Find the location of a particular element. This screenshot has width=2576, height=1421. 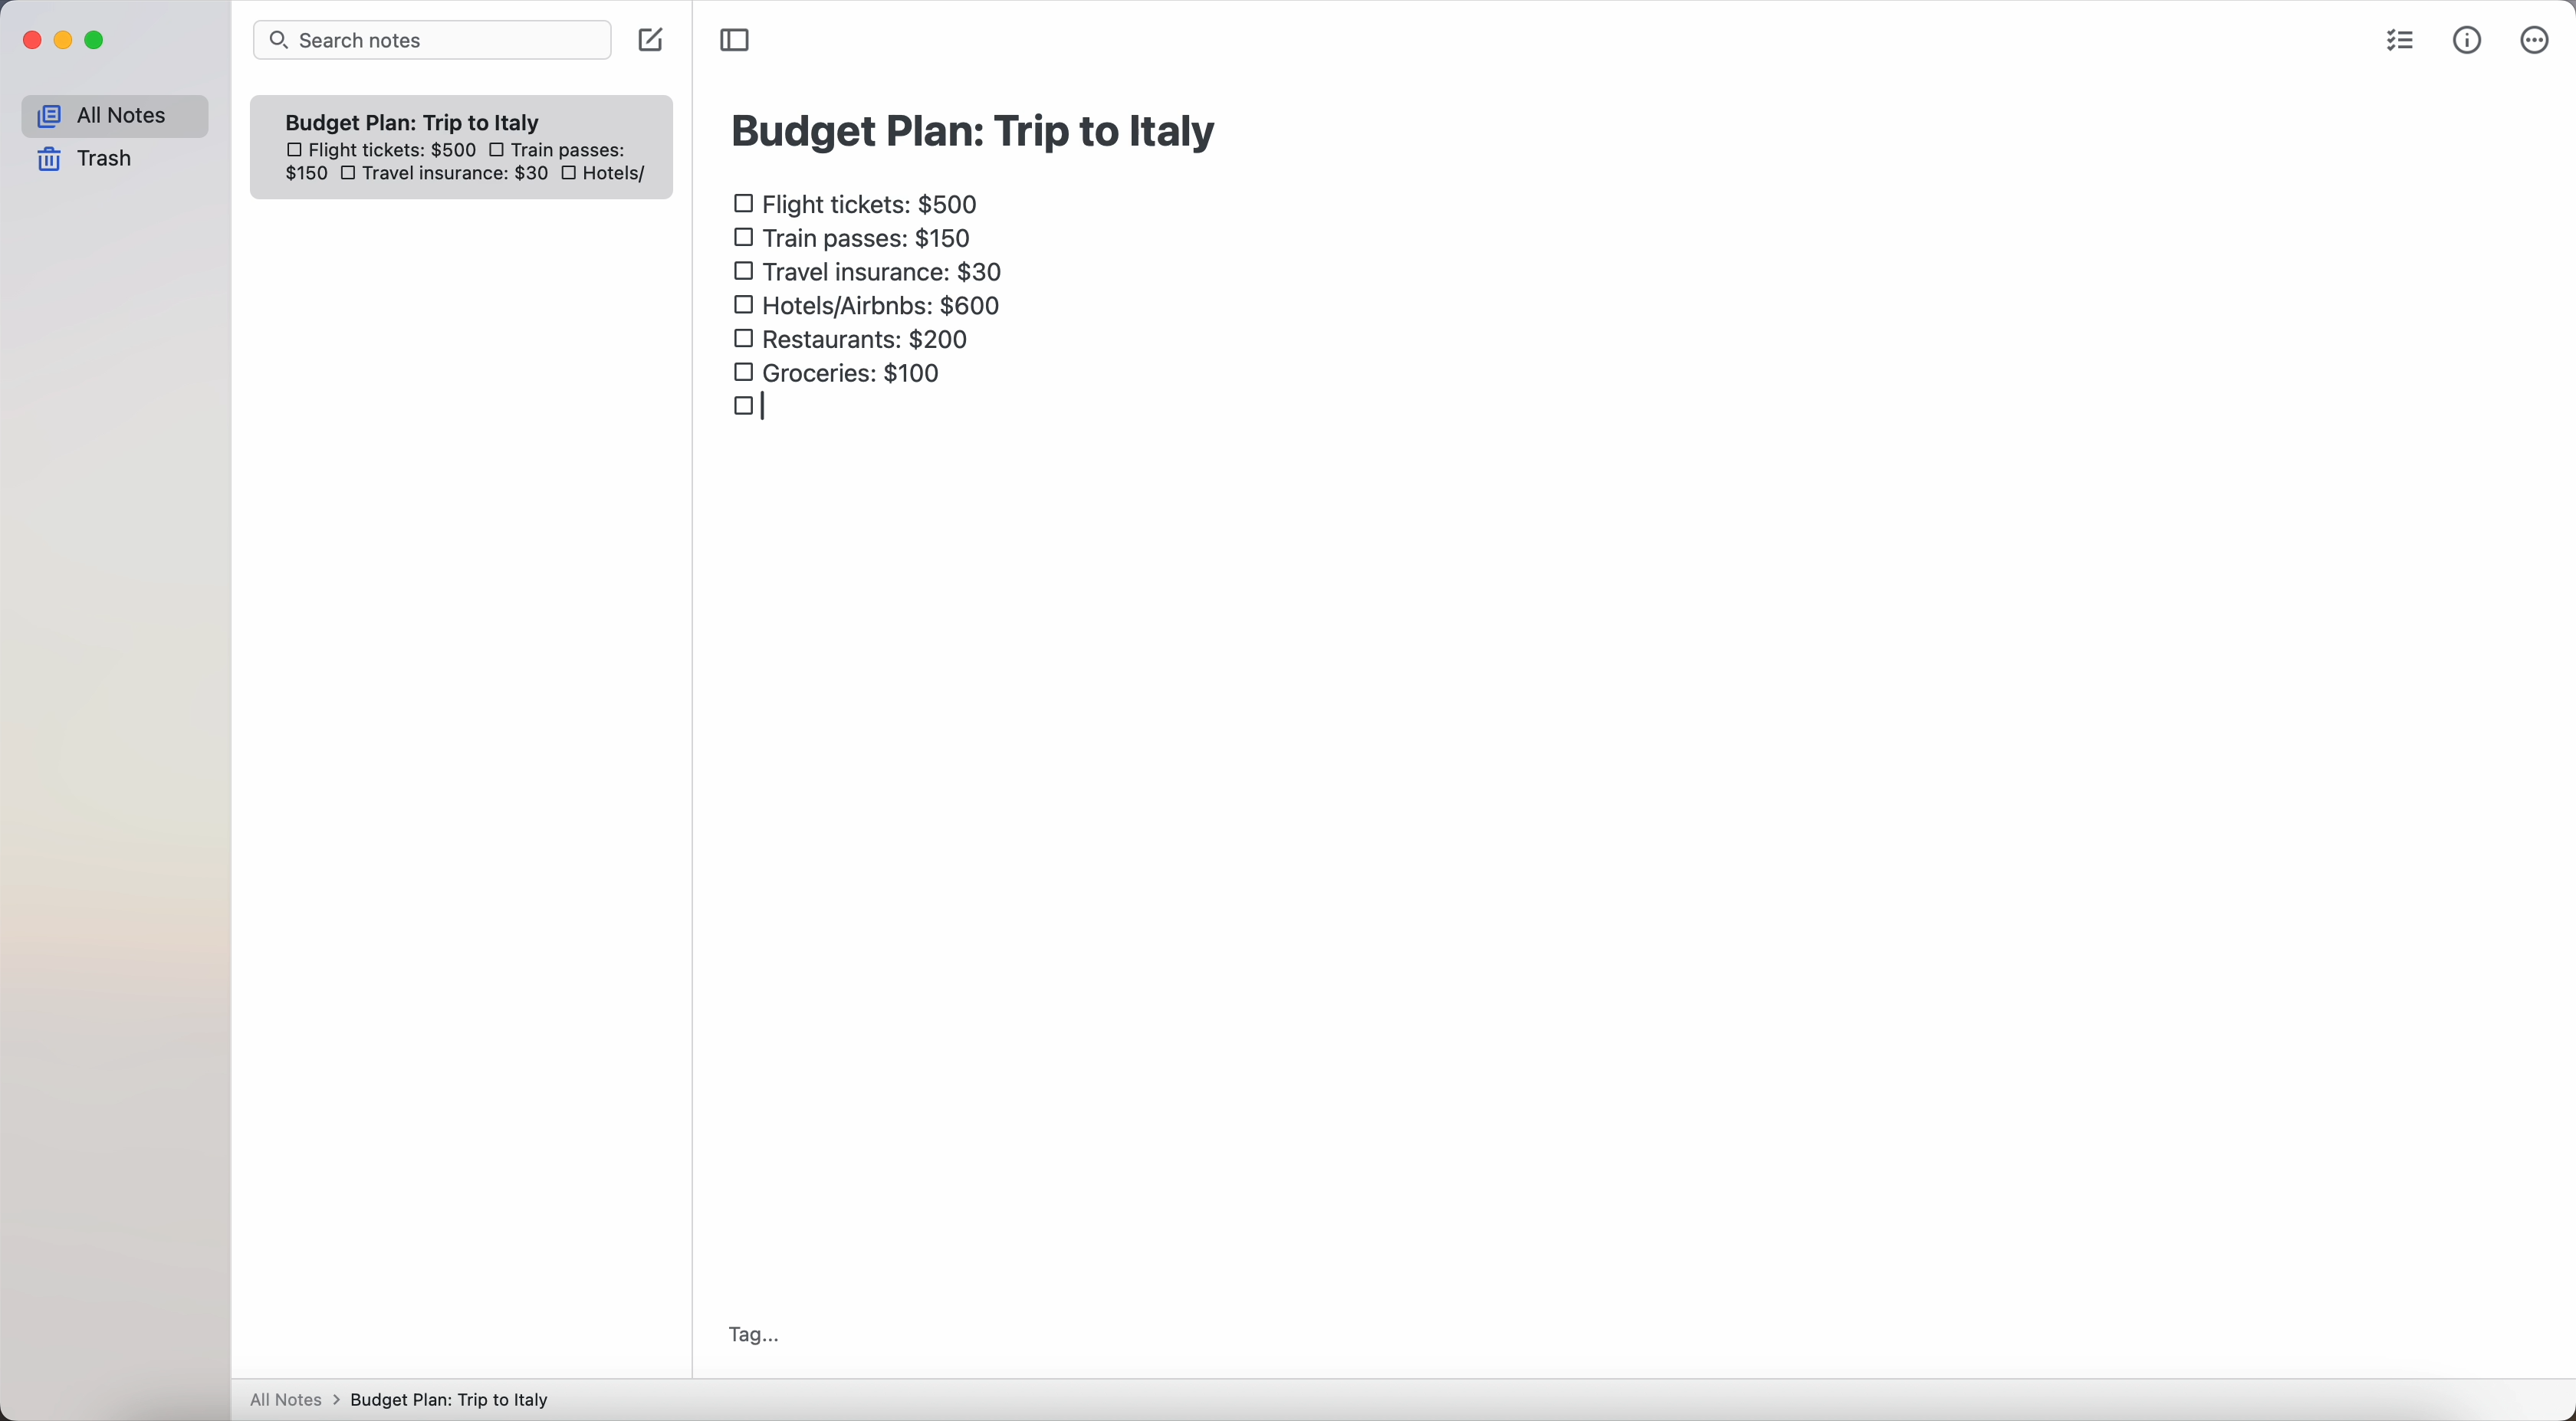

tag is located at coordinates (754, 1335).